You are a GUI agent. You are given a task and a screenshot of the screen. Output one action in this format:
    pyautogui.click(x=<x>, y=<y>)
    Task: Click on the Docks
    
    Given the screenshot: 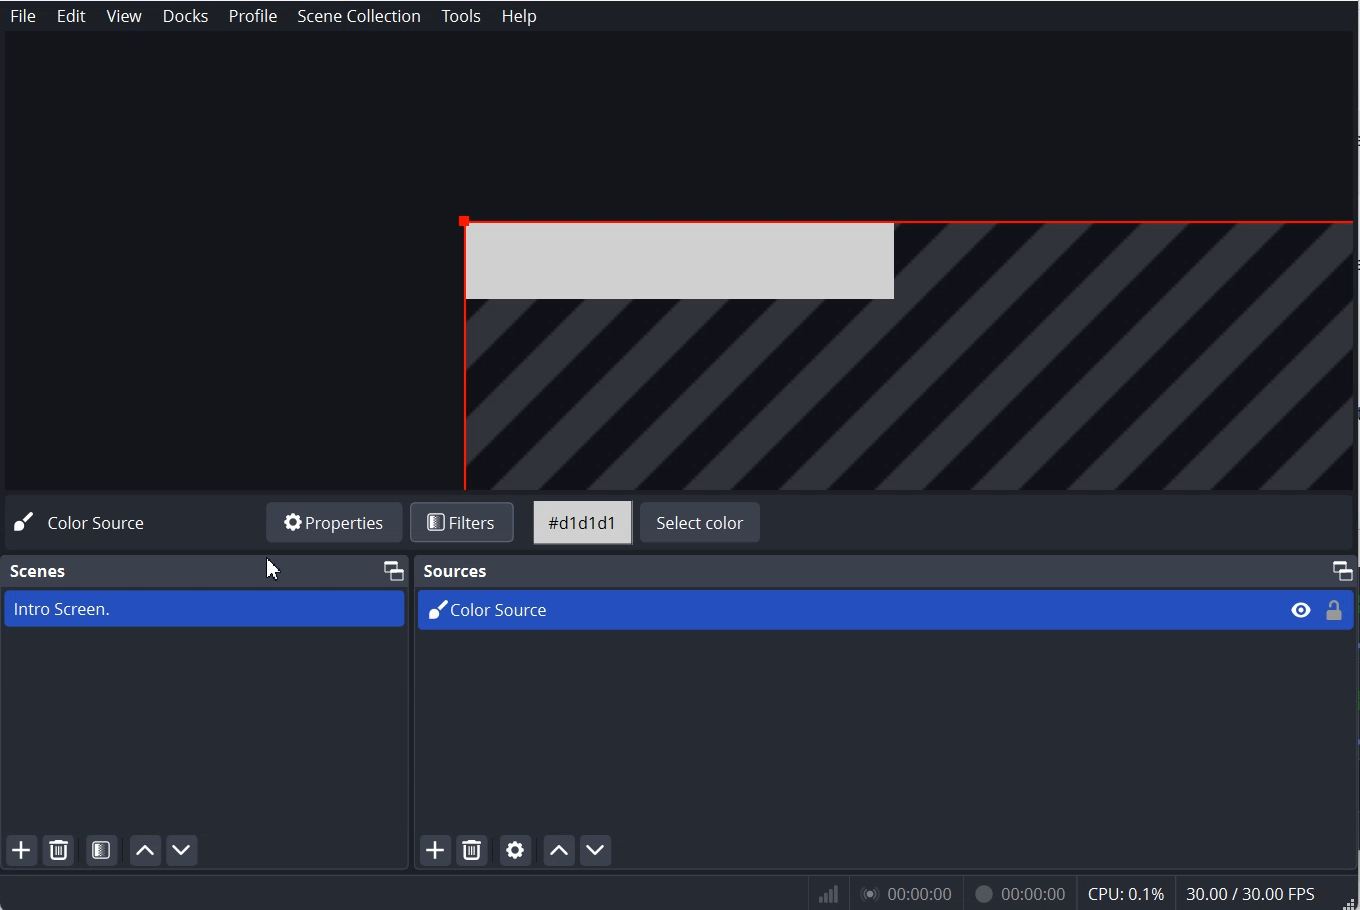 What is the action you would take?
    pyautogui.click(x=187, y=16)
    